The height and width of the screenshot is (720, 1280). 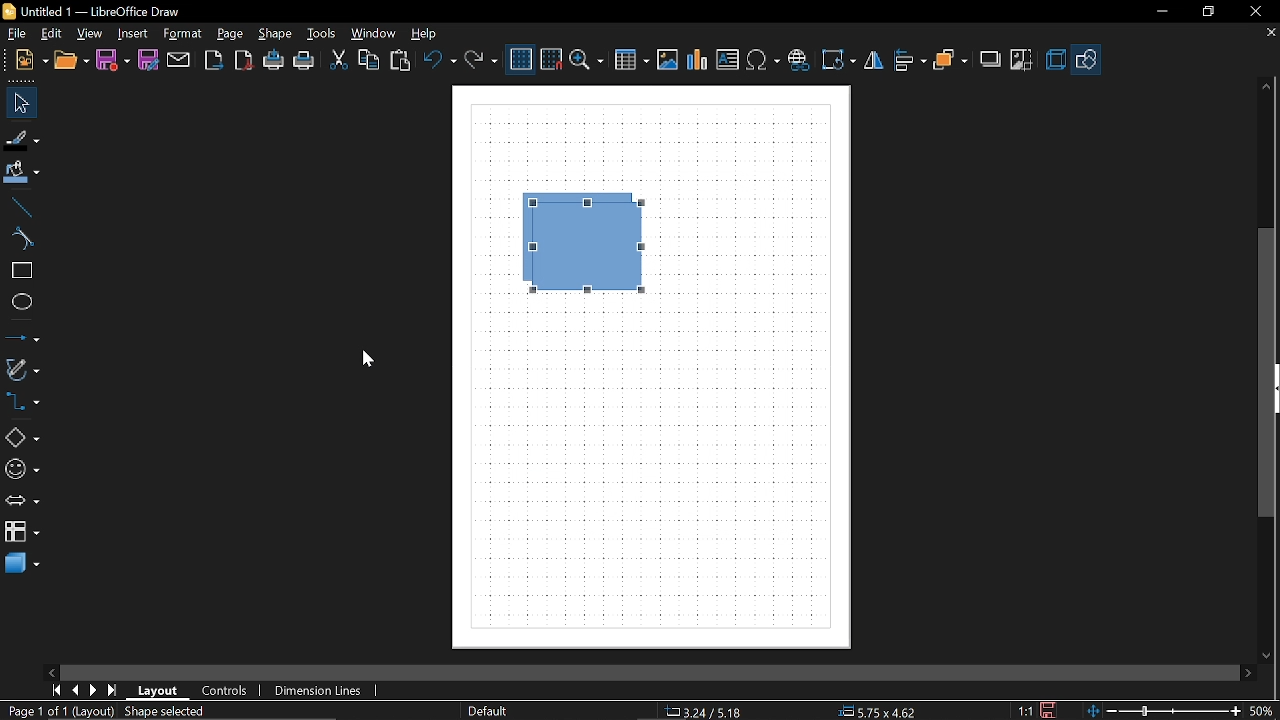 I want to click on next page, so click(x=94, y=691).